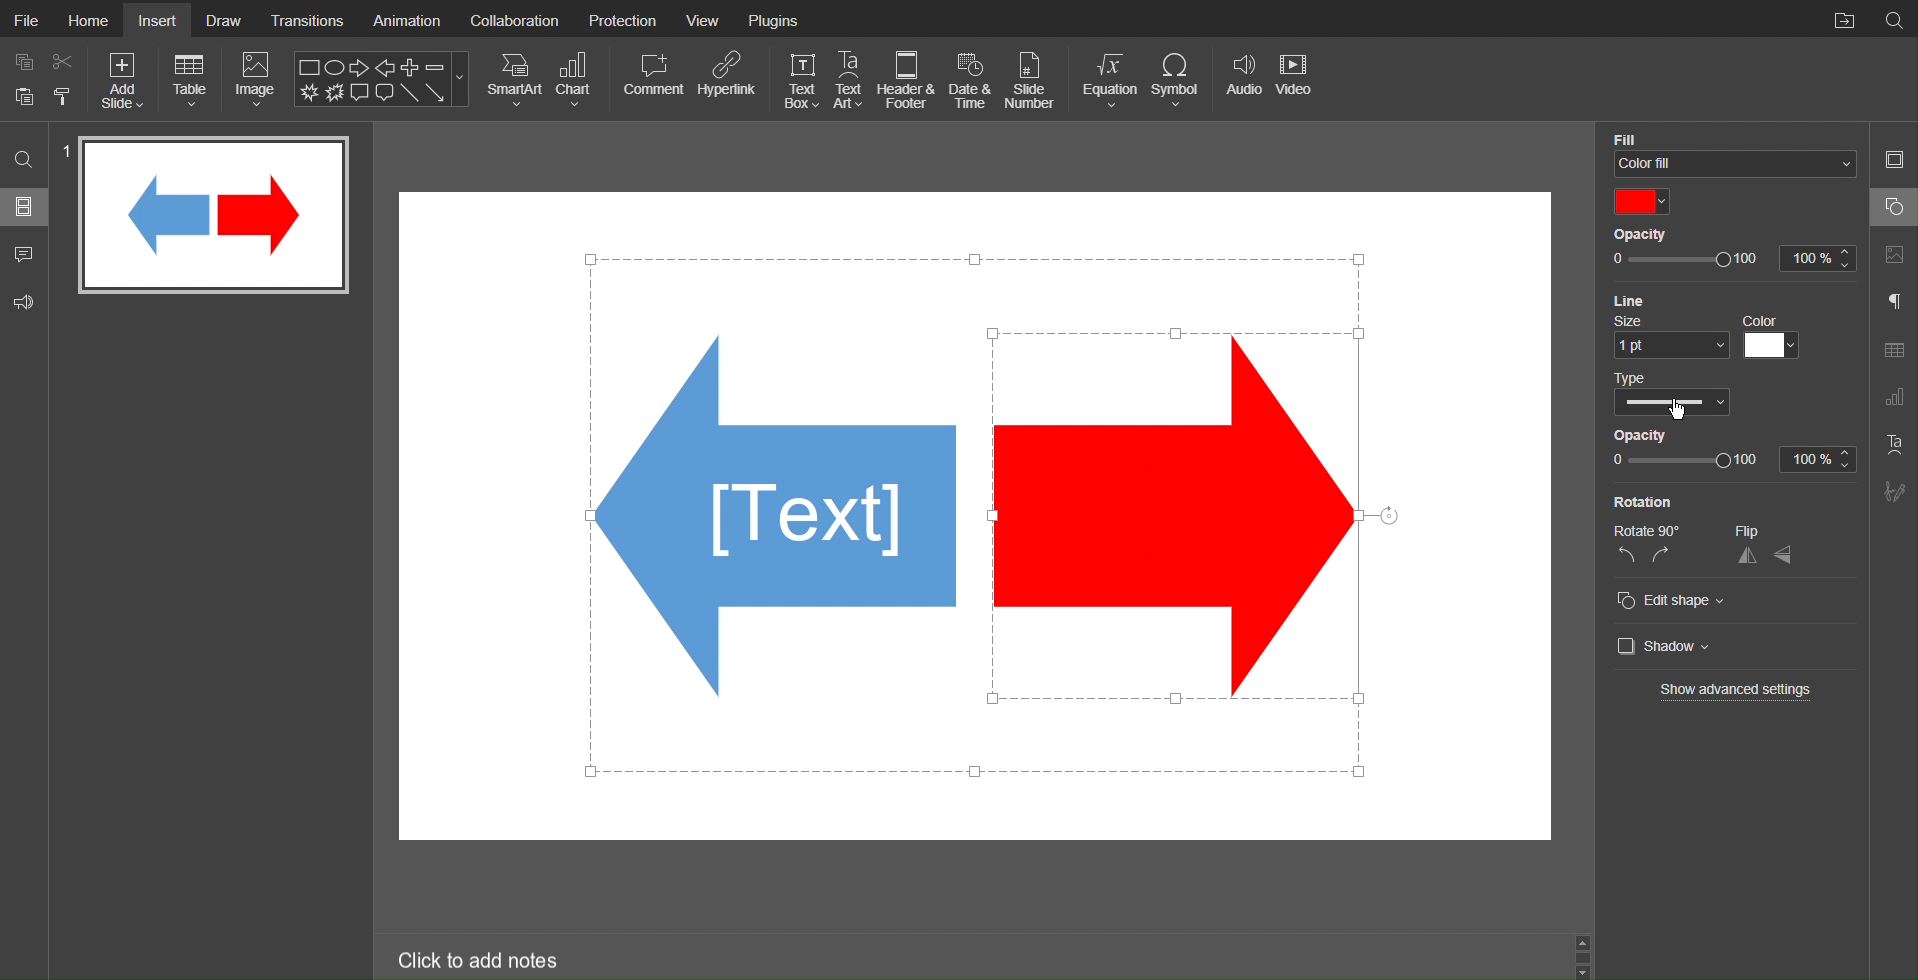 The width and height of the screenshot is (1918, 980). What do you see at coordinates (1893, 491) in the screenshot?
I see `Signature` at bounding box center [1893, 491].